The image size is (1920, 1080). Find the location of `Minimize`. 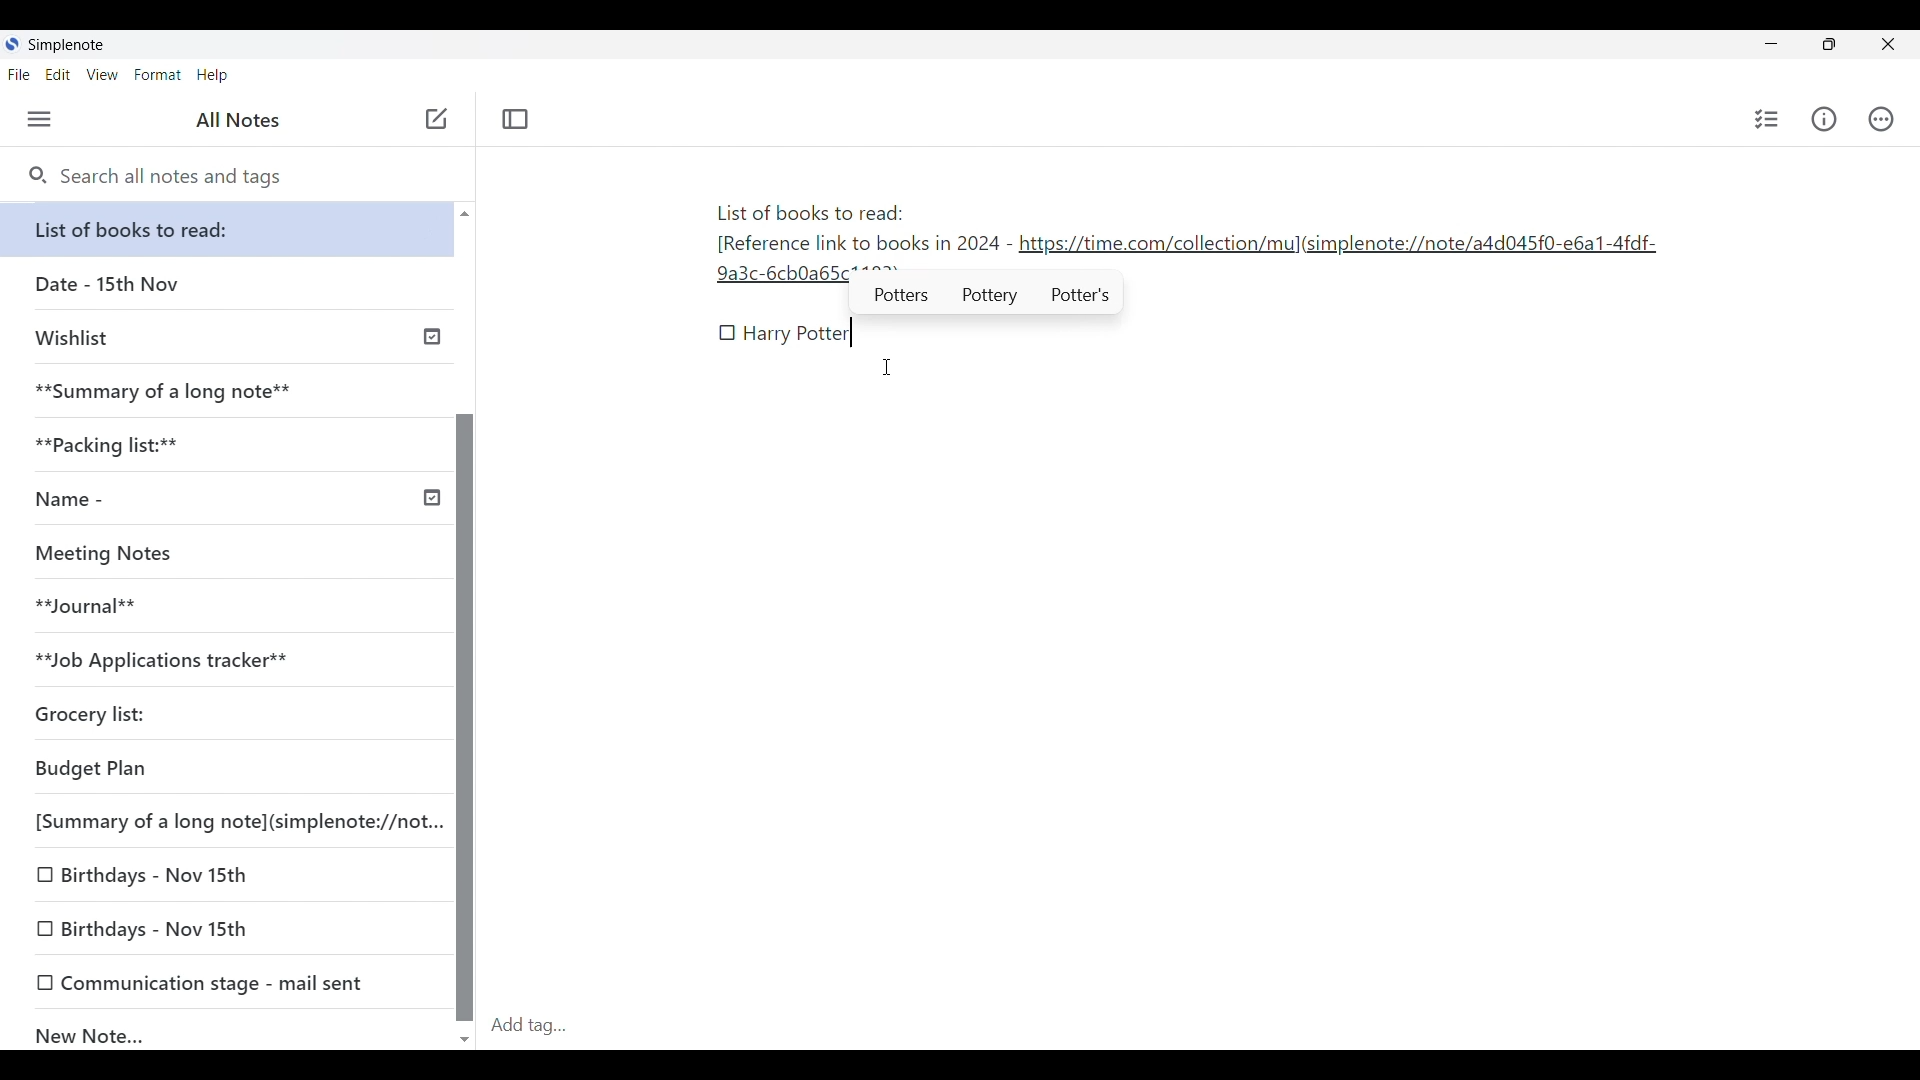

Minimize is located at coordinates (1767, 42).